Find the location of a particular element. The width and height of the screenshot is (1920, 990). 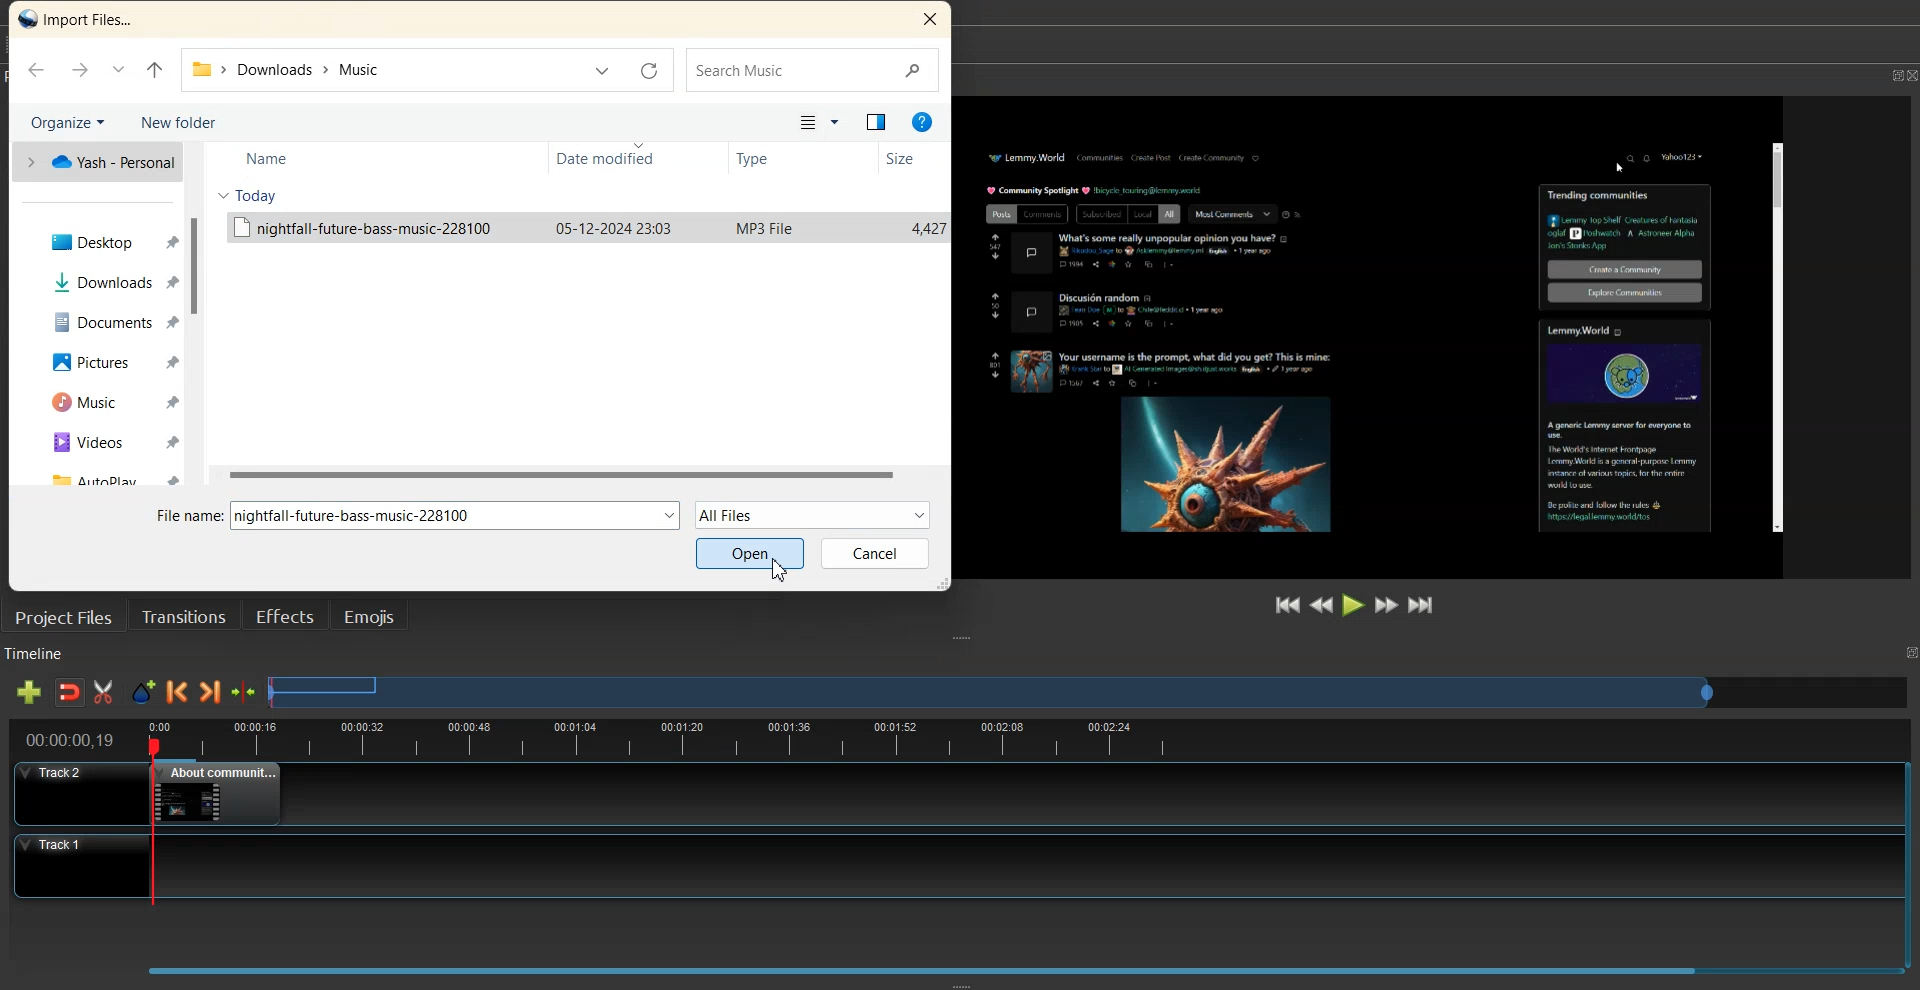

timeline view is located at coordinates (56, 737).